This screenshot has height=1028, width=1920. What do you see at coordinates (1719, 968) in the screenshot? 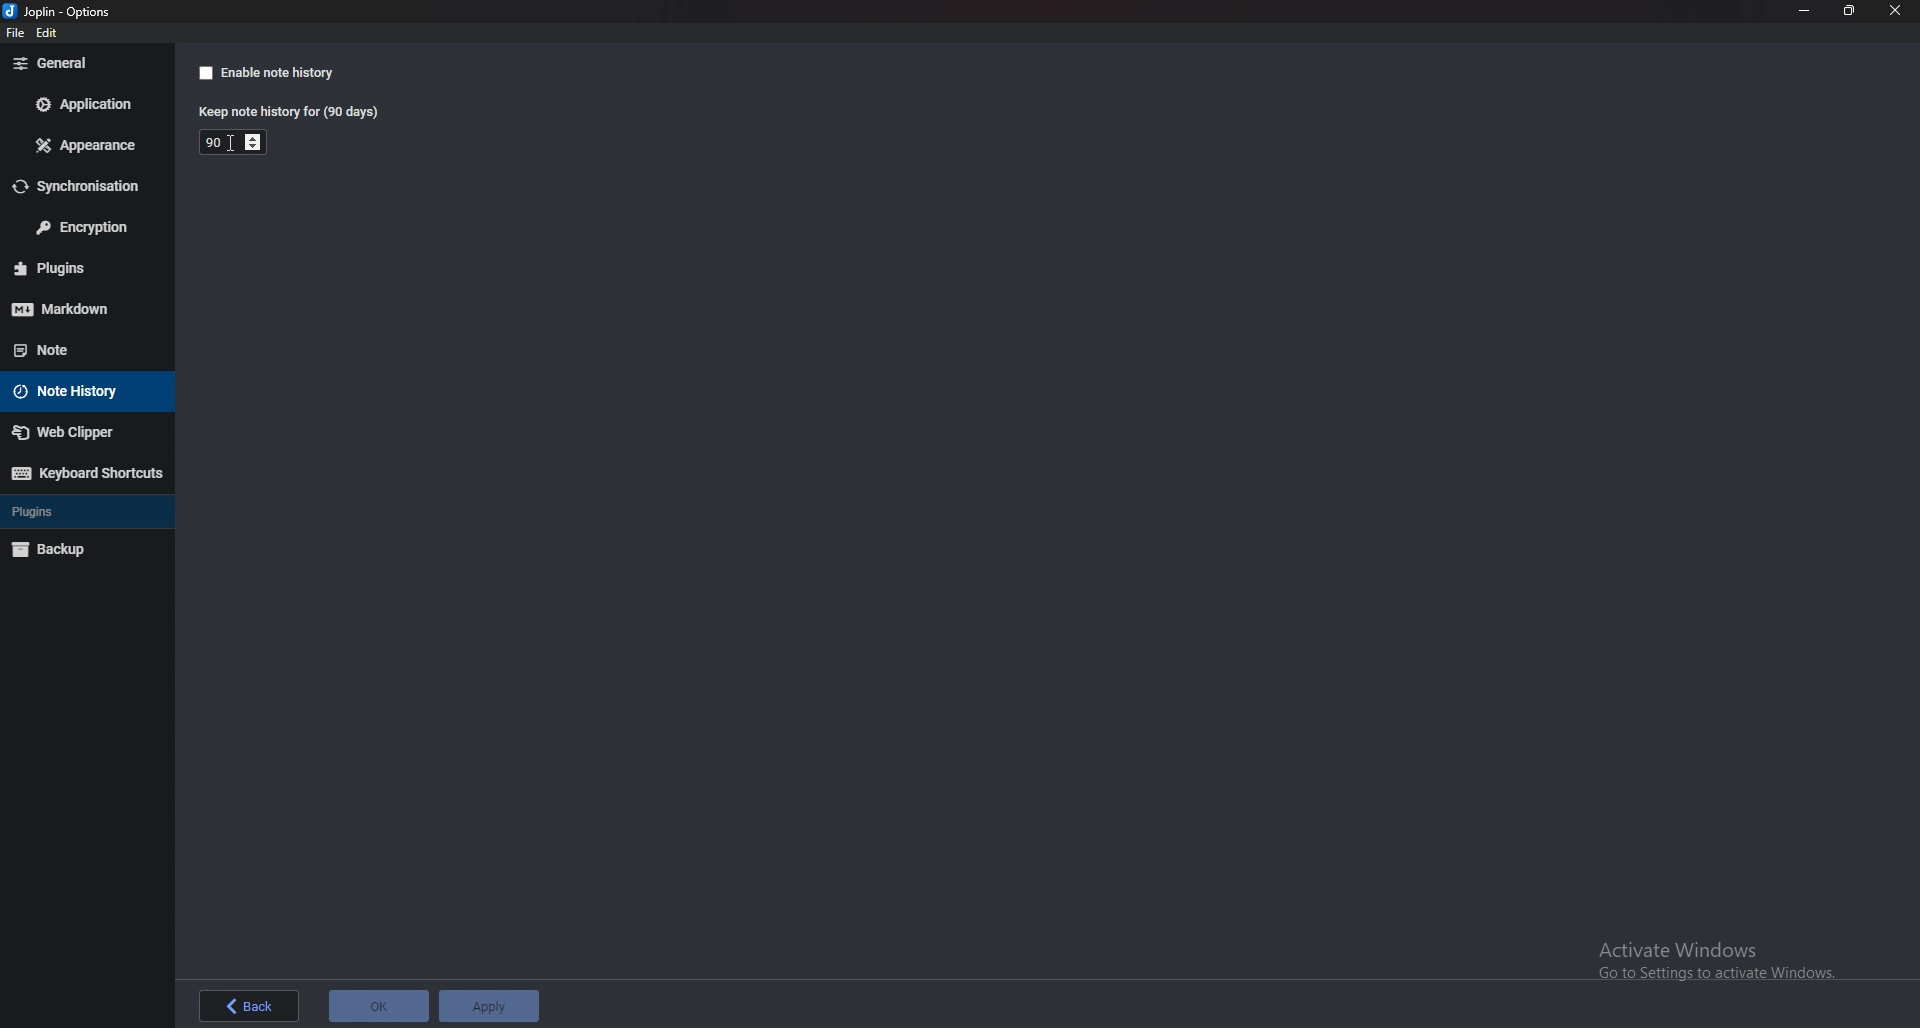
I see `Activate Windows
Go to Settings to activate Windows.` at bounding box center [1719, 968].